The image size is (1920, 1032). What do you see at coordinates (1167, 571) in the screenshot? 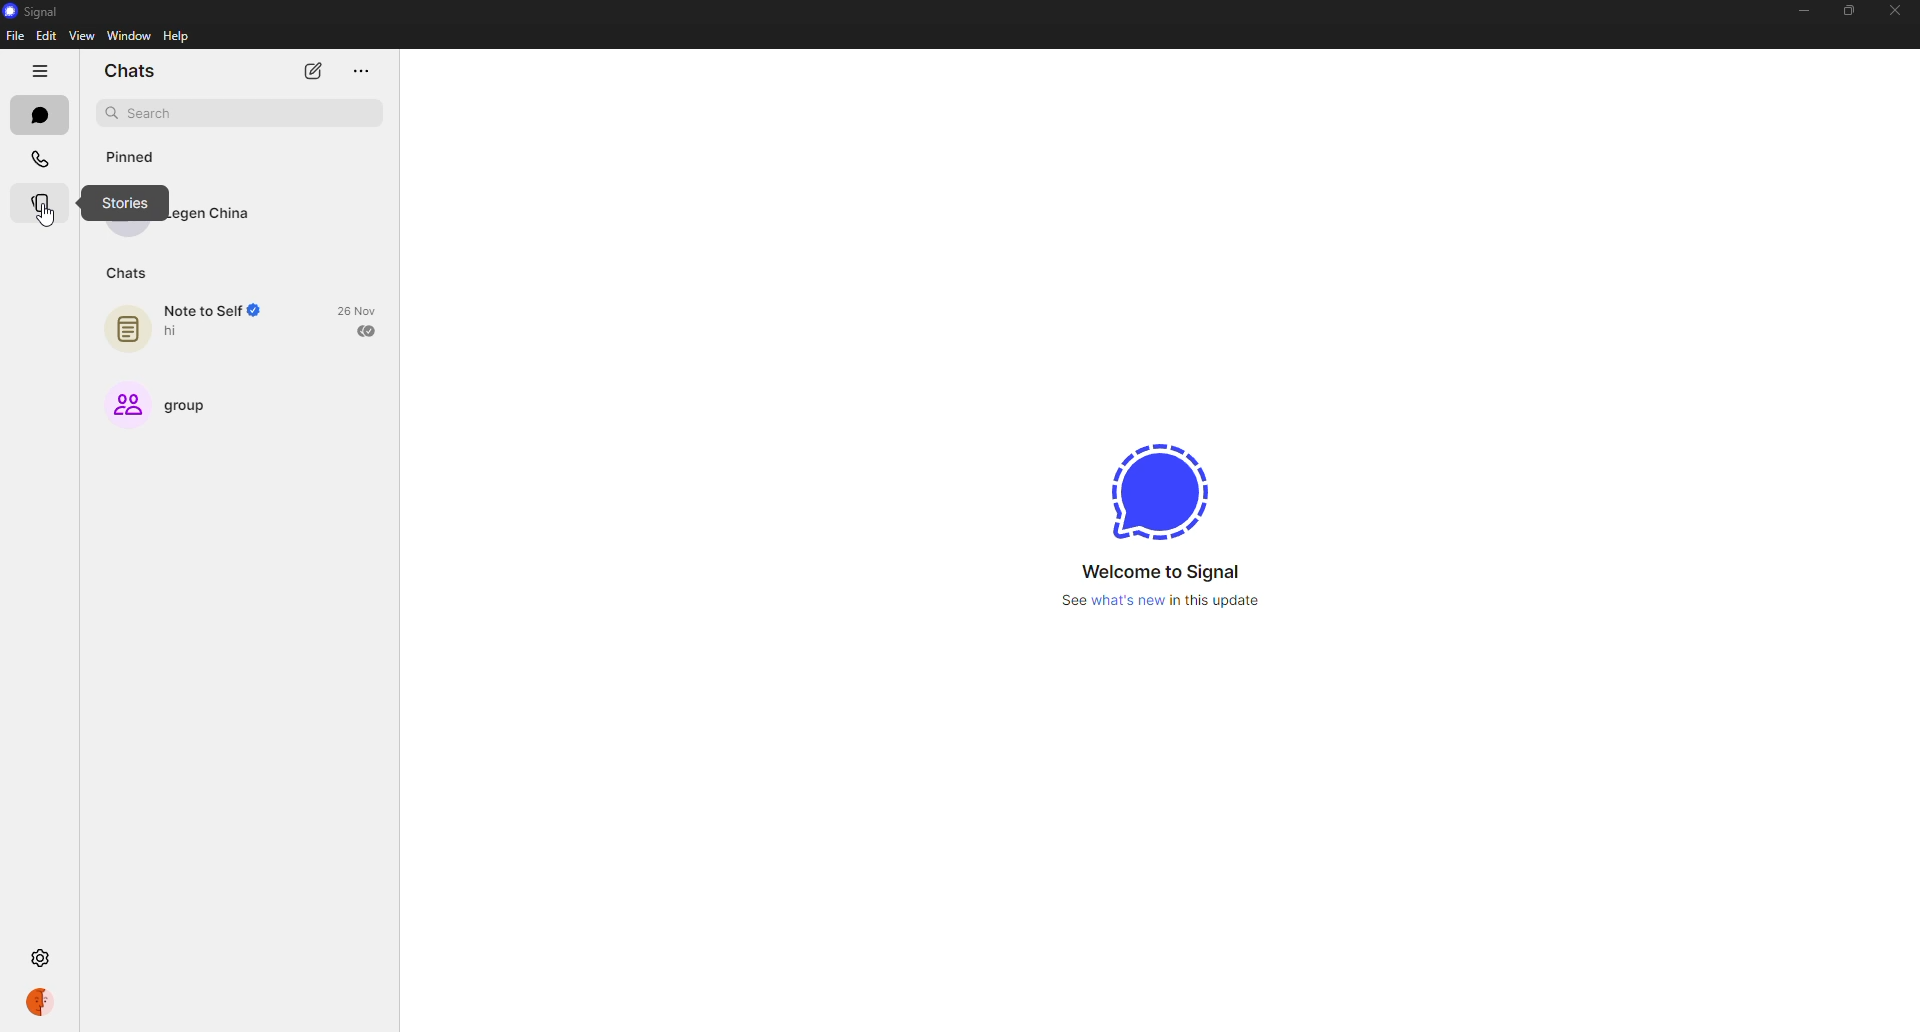
I see `welcome to signal` at bounding box center [1167, 571].